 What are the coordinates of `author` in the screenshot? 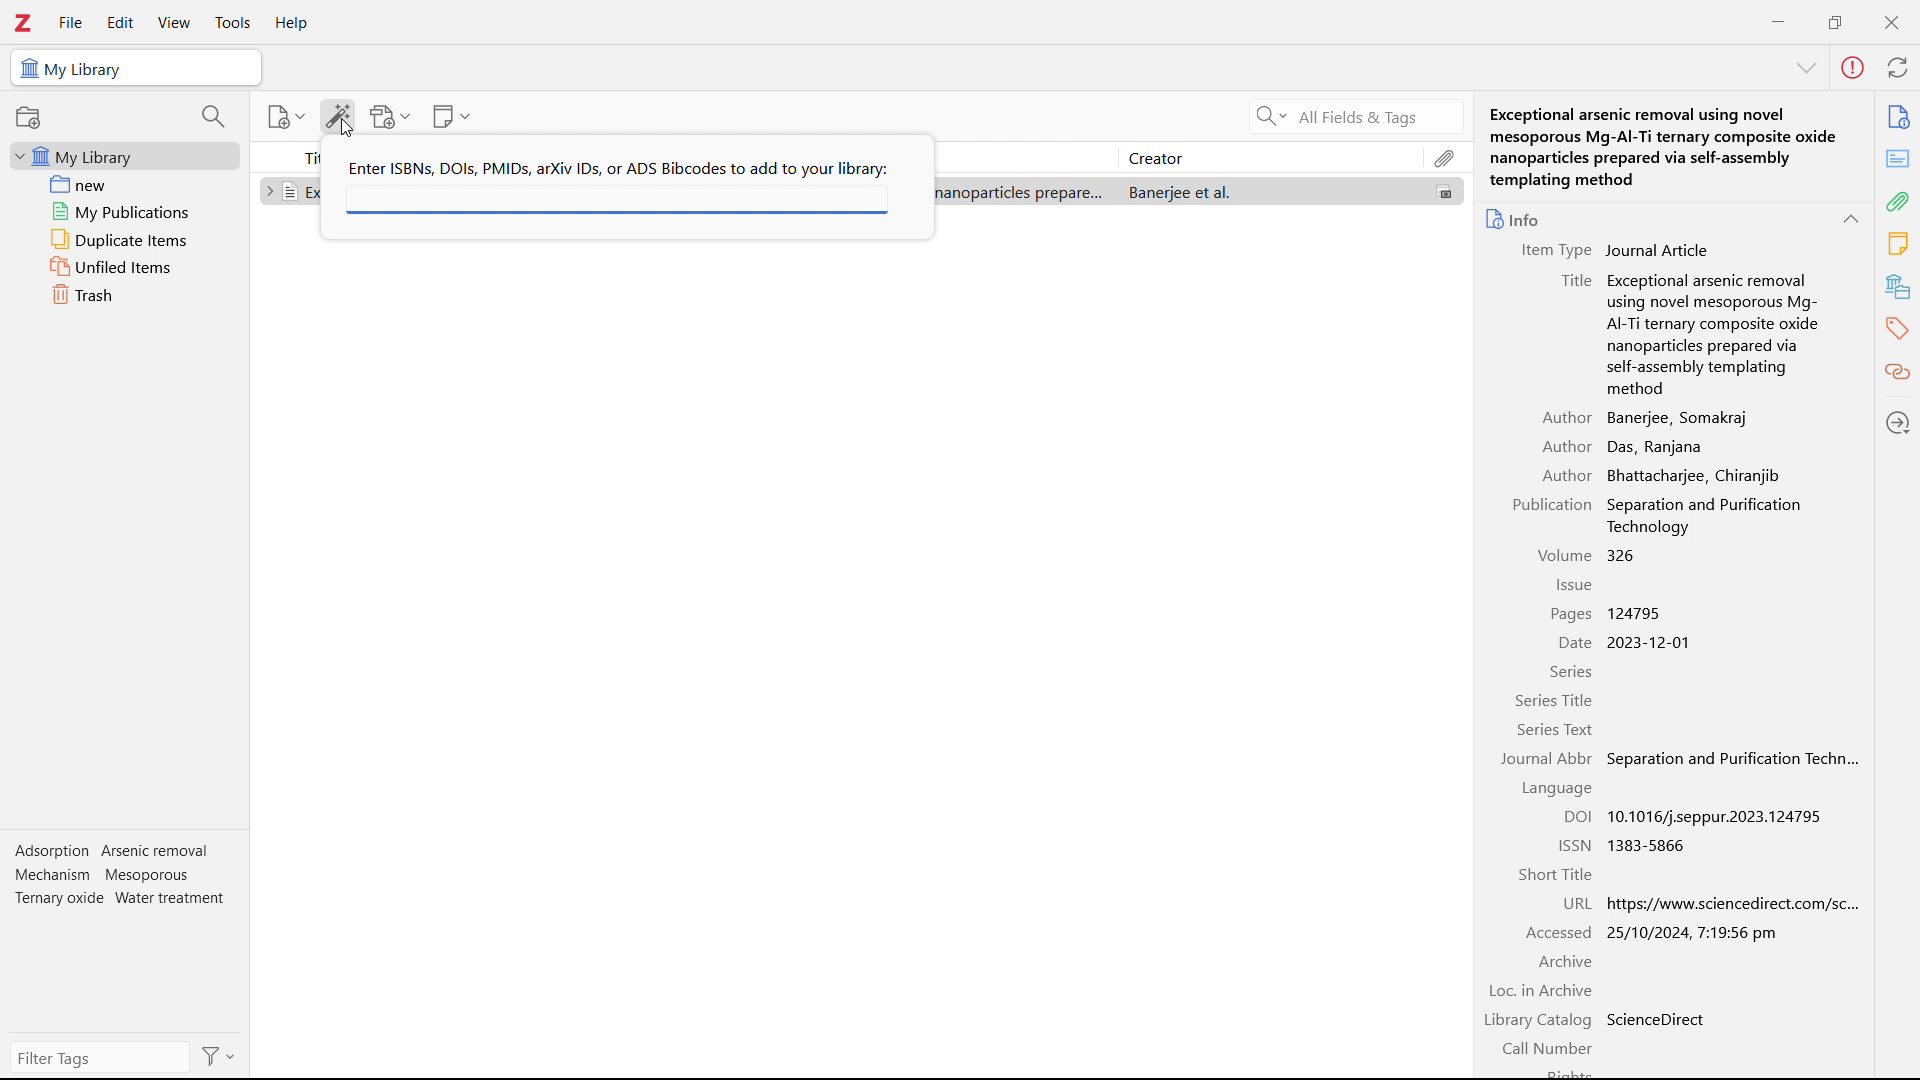 It's located at (1566, 447).